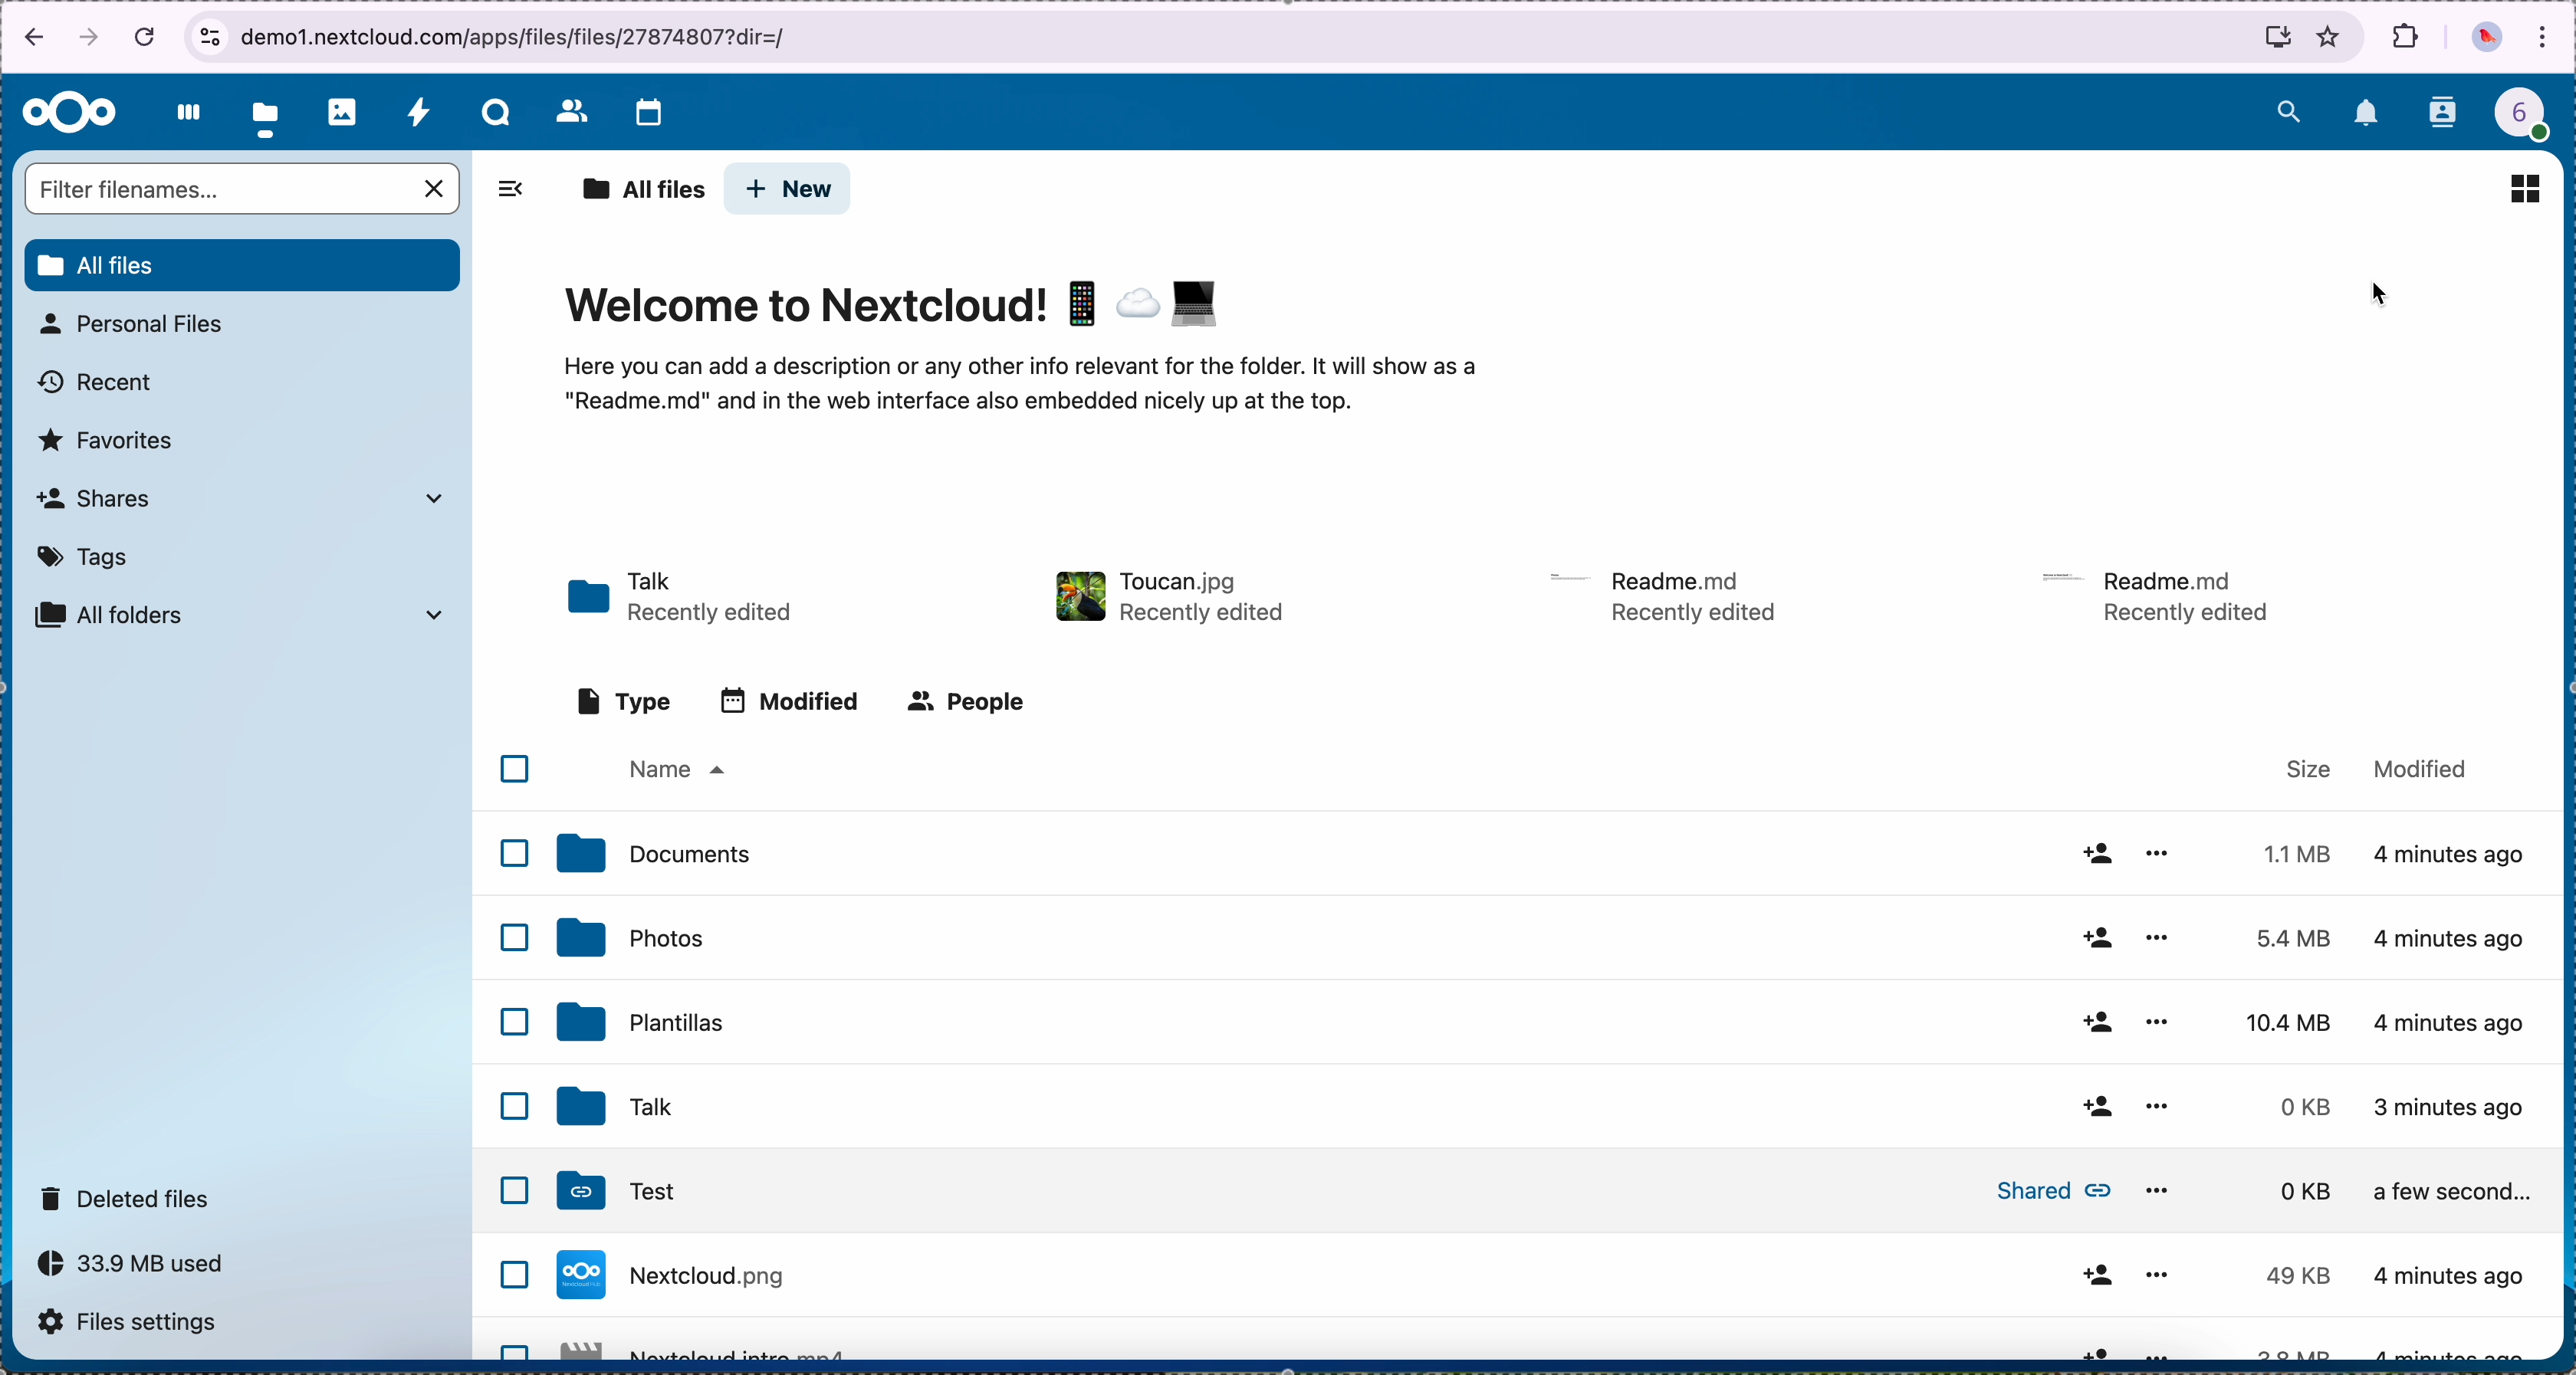 This screenshot has height=1375, width=2576. What do you see at coordinates (2384, 294) in the screenshot?
I see `pointer` at bounding box center [2384, 294].